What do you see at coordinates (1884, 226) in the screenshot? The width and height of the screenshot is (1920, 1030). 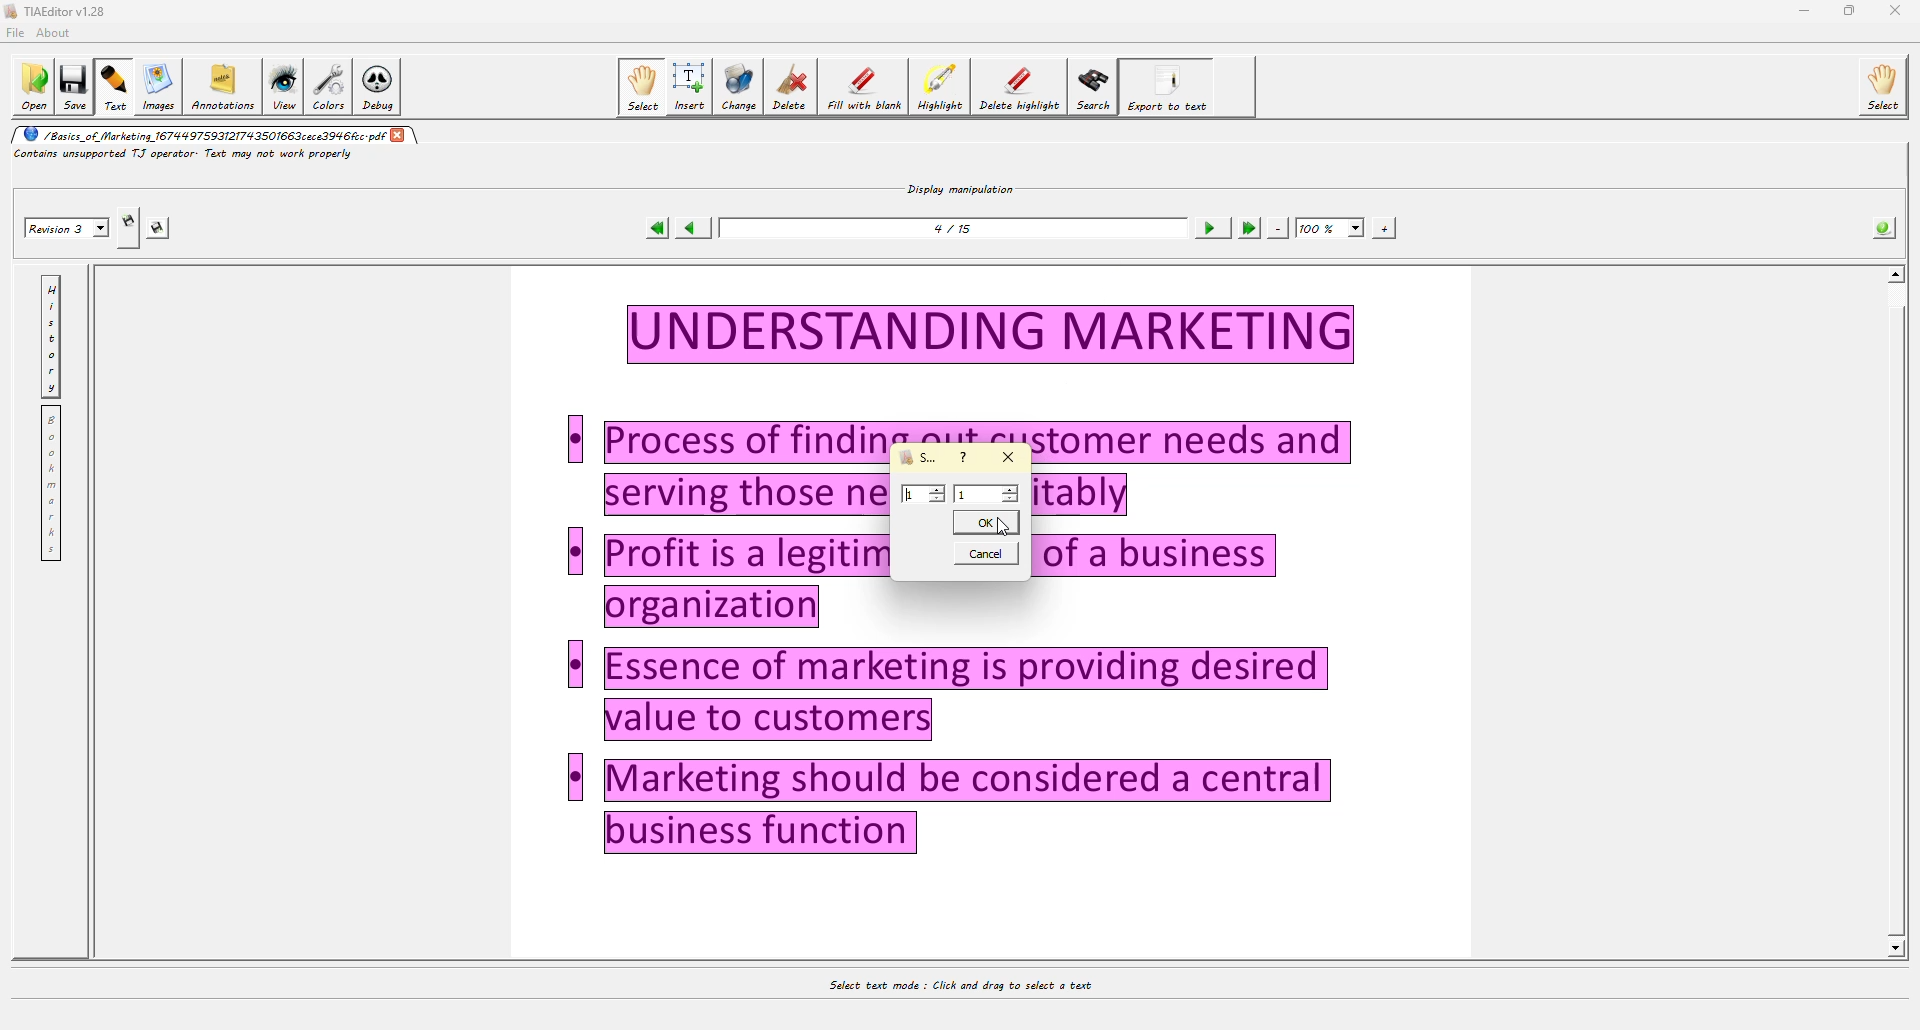 I see `info about the pdf` at bounding box center [1884, 226].